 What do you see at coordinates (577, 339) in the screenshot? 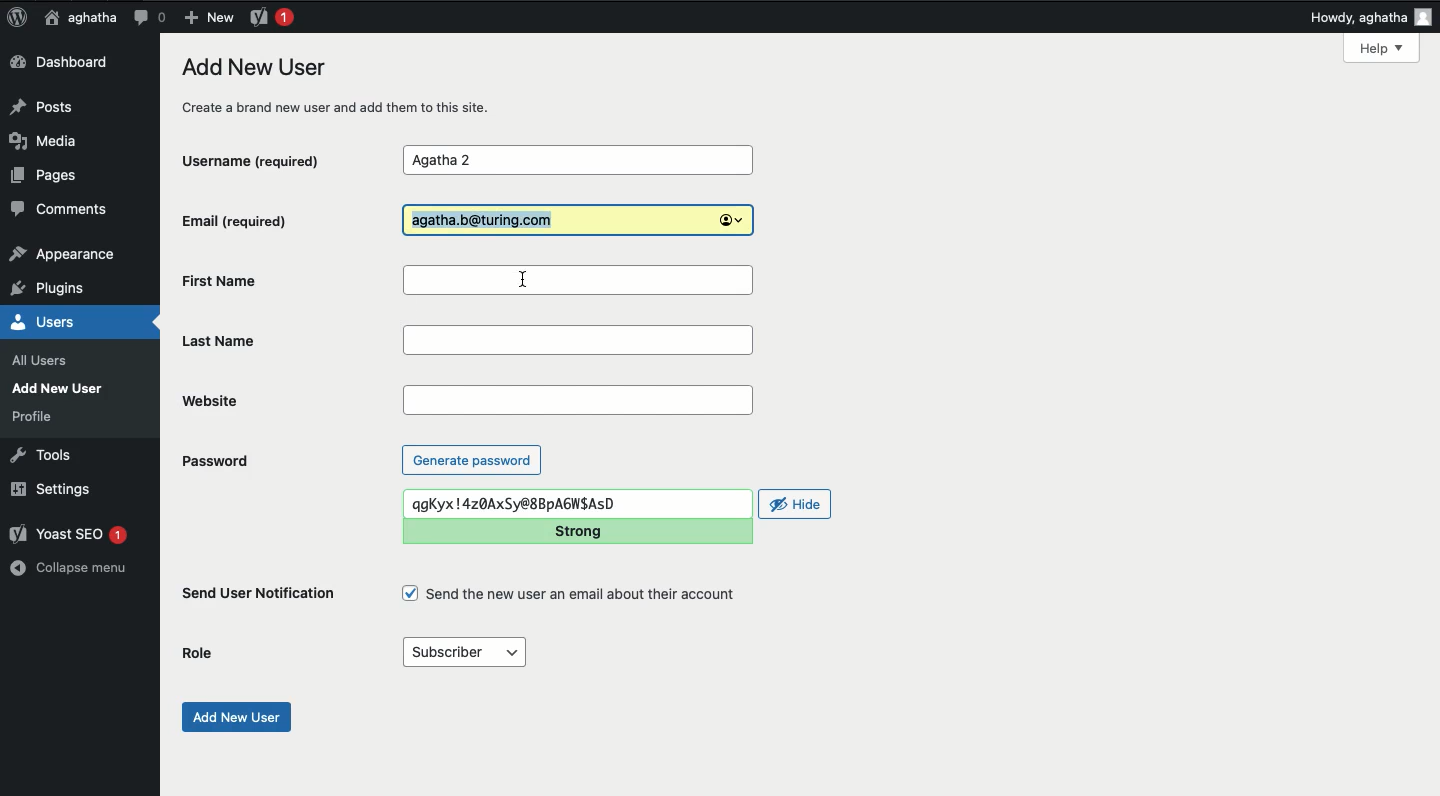
I see `Last name` at bounding box center [577, 339].